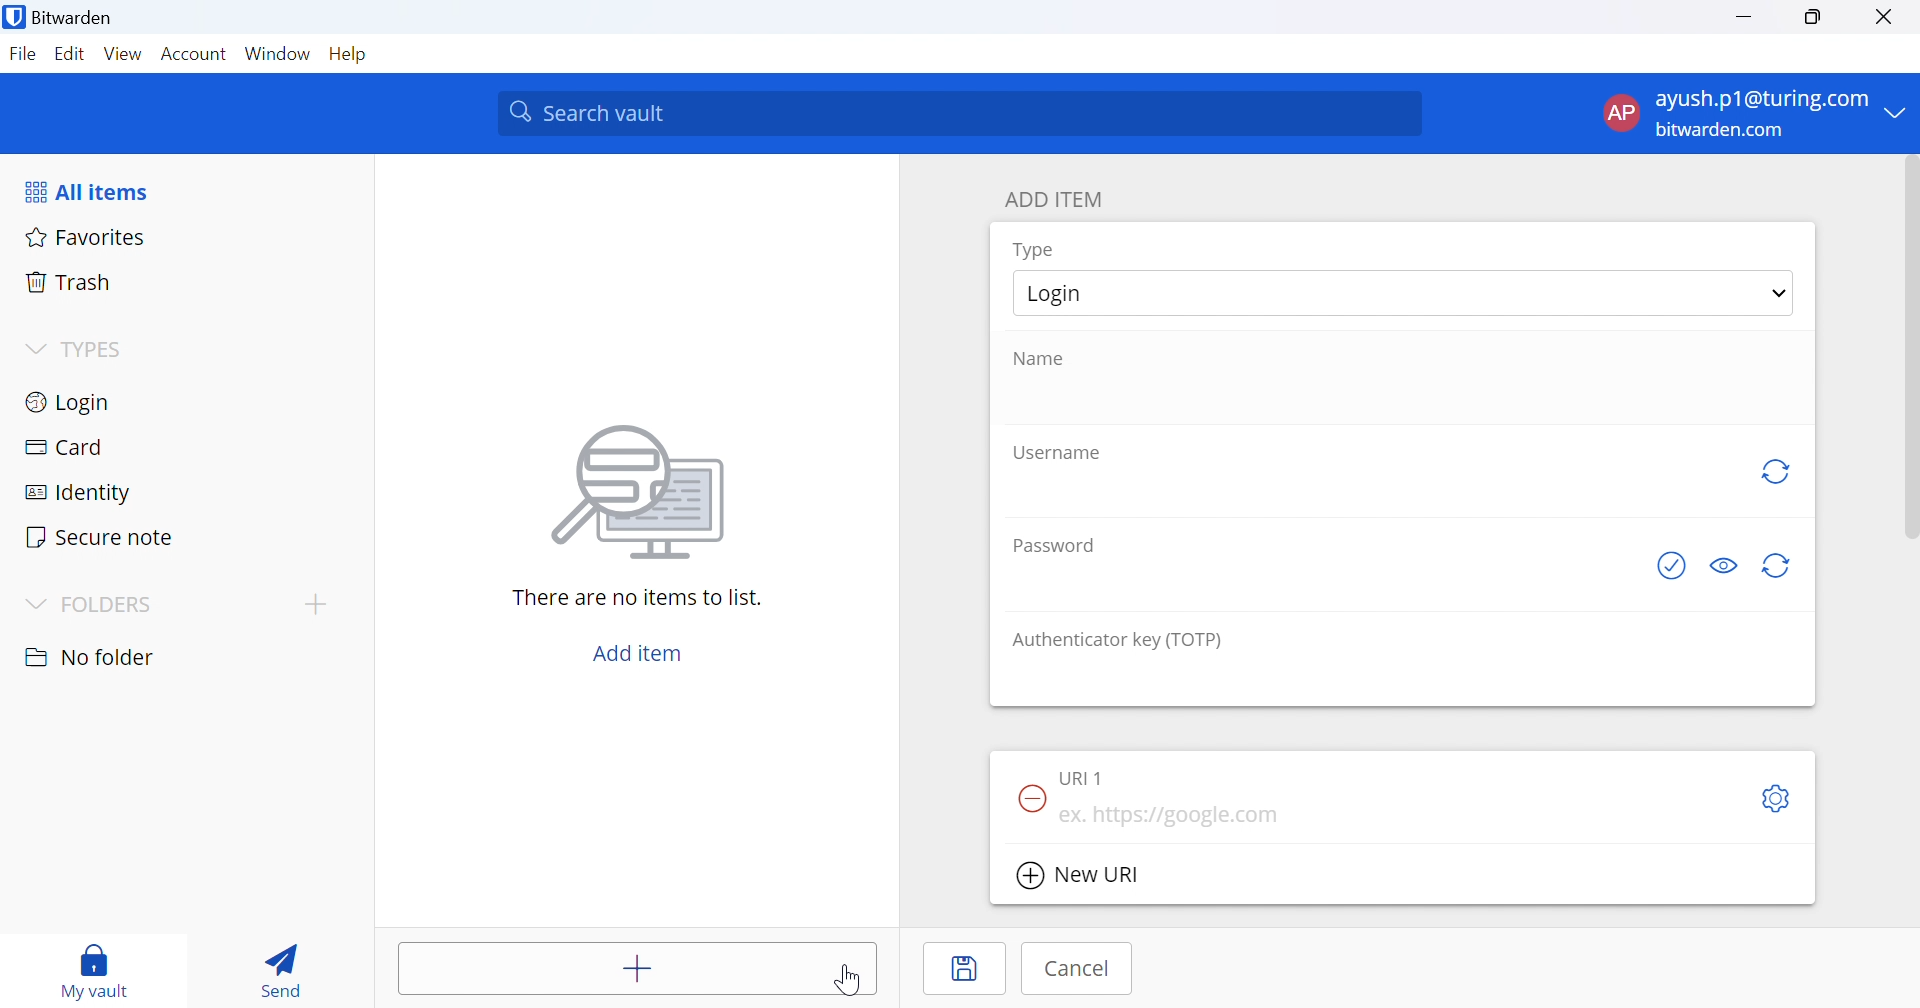 This screenshot has height=1008, width=1920. I want to click on Regenerate username, so click(1779, 475).